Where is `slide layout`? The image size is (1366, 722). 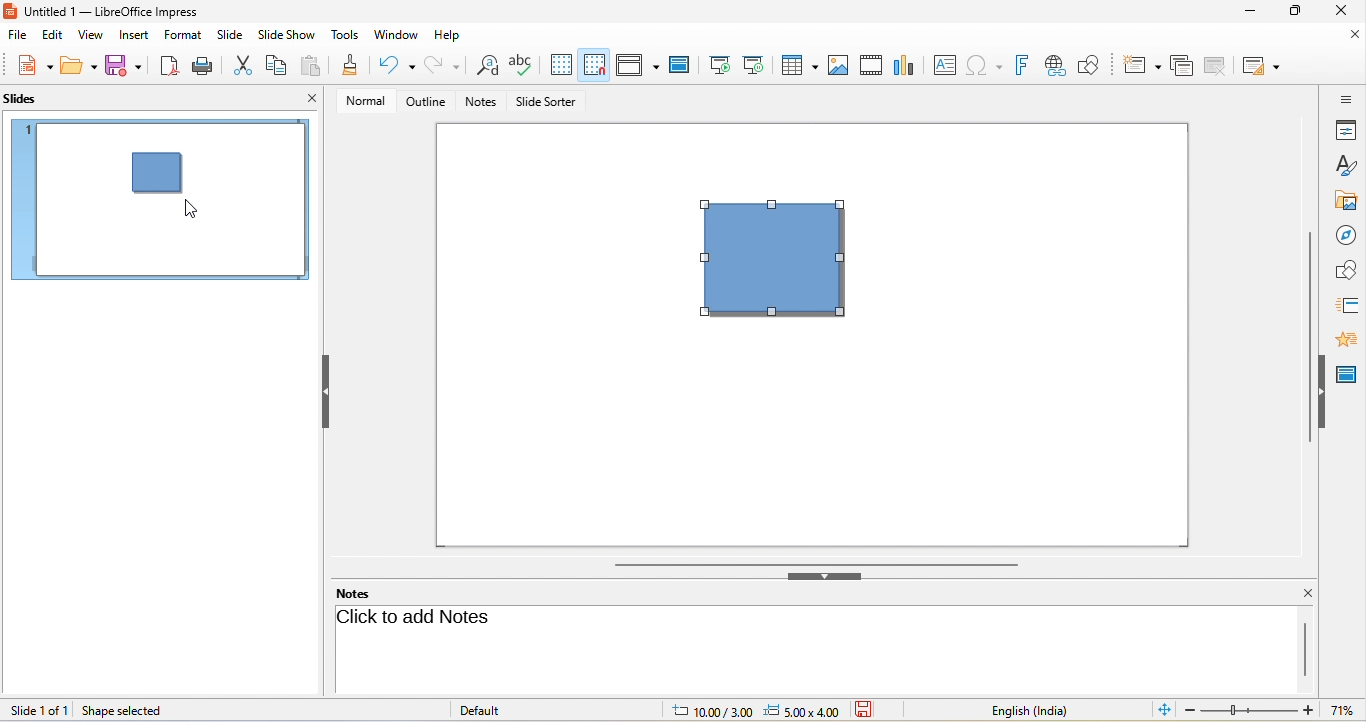
slide layout is located at coordinates (1263, 67).